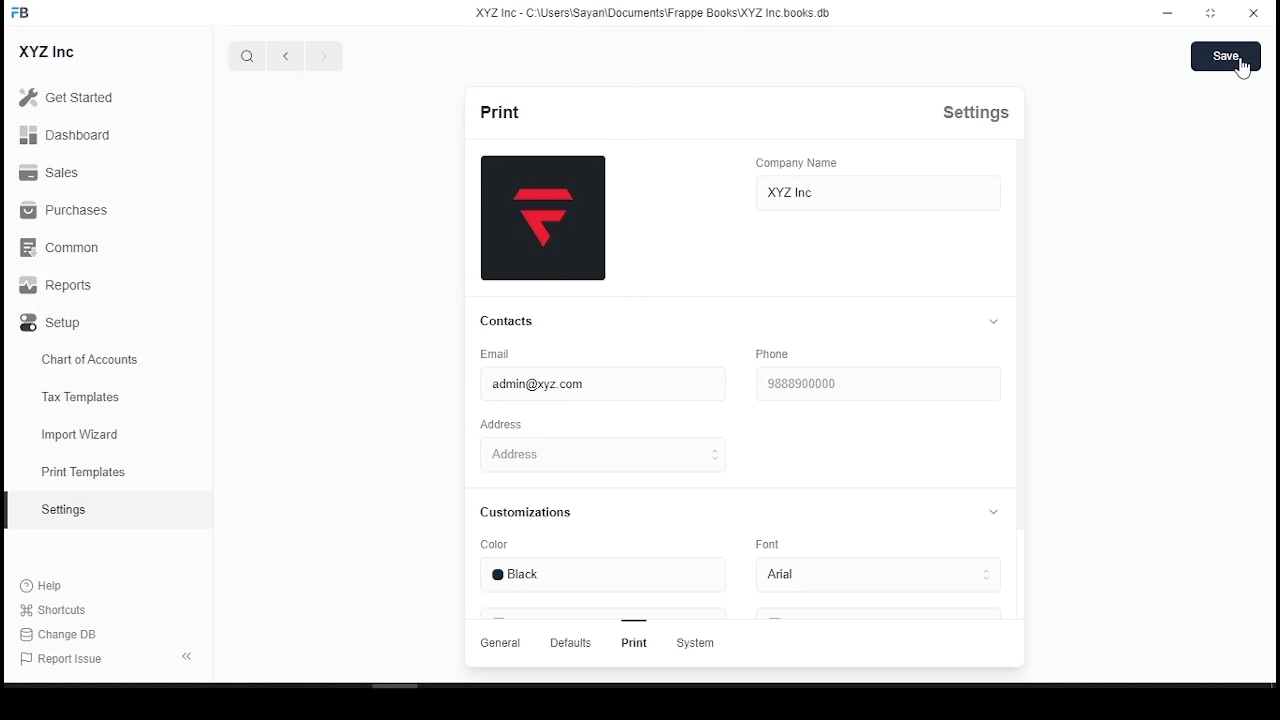 The height and width of the screenshot is (720, 1280). Describe the element at coordinates (498, 354) in the screenshot. I see `Email` at that location.